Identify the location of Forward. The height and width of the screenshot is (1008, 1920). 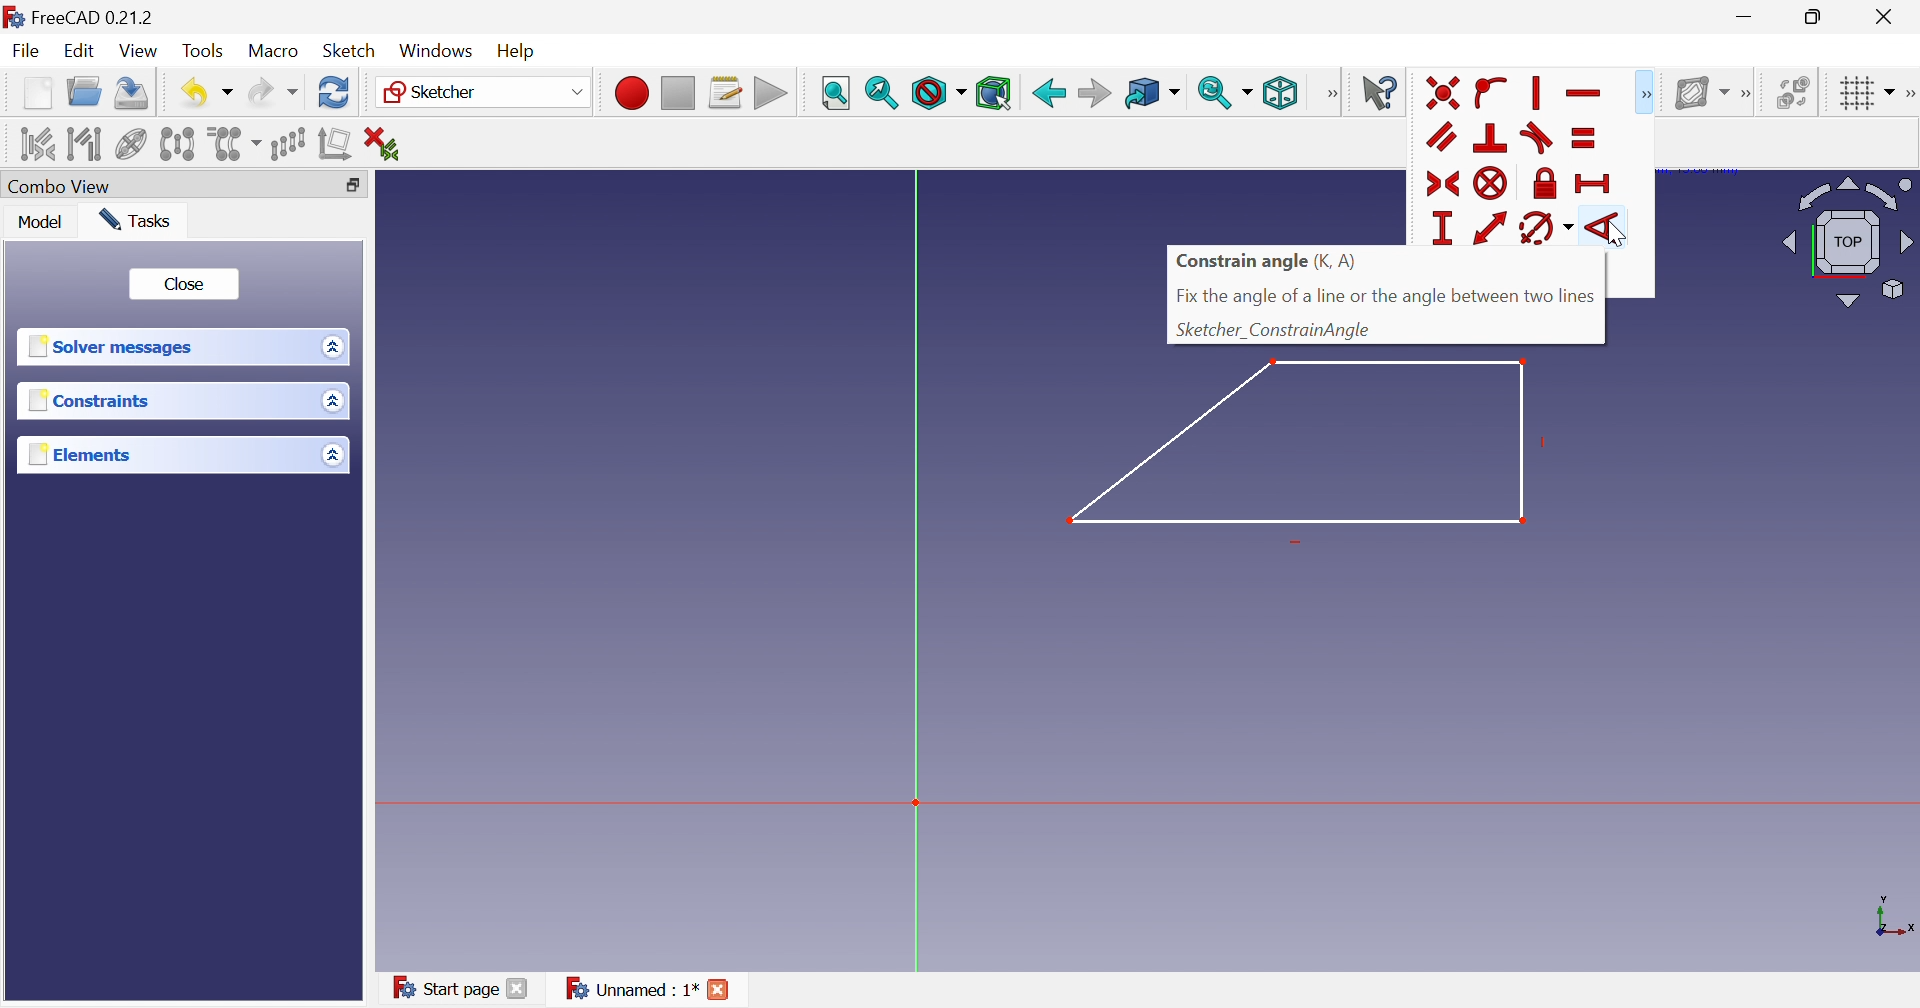
(1094, 92).